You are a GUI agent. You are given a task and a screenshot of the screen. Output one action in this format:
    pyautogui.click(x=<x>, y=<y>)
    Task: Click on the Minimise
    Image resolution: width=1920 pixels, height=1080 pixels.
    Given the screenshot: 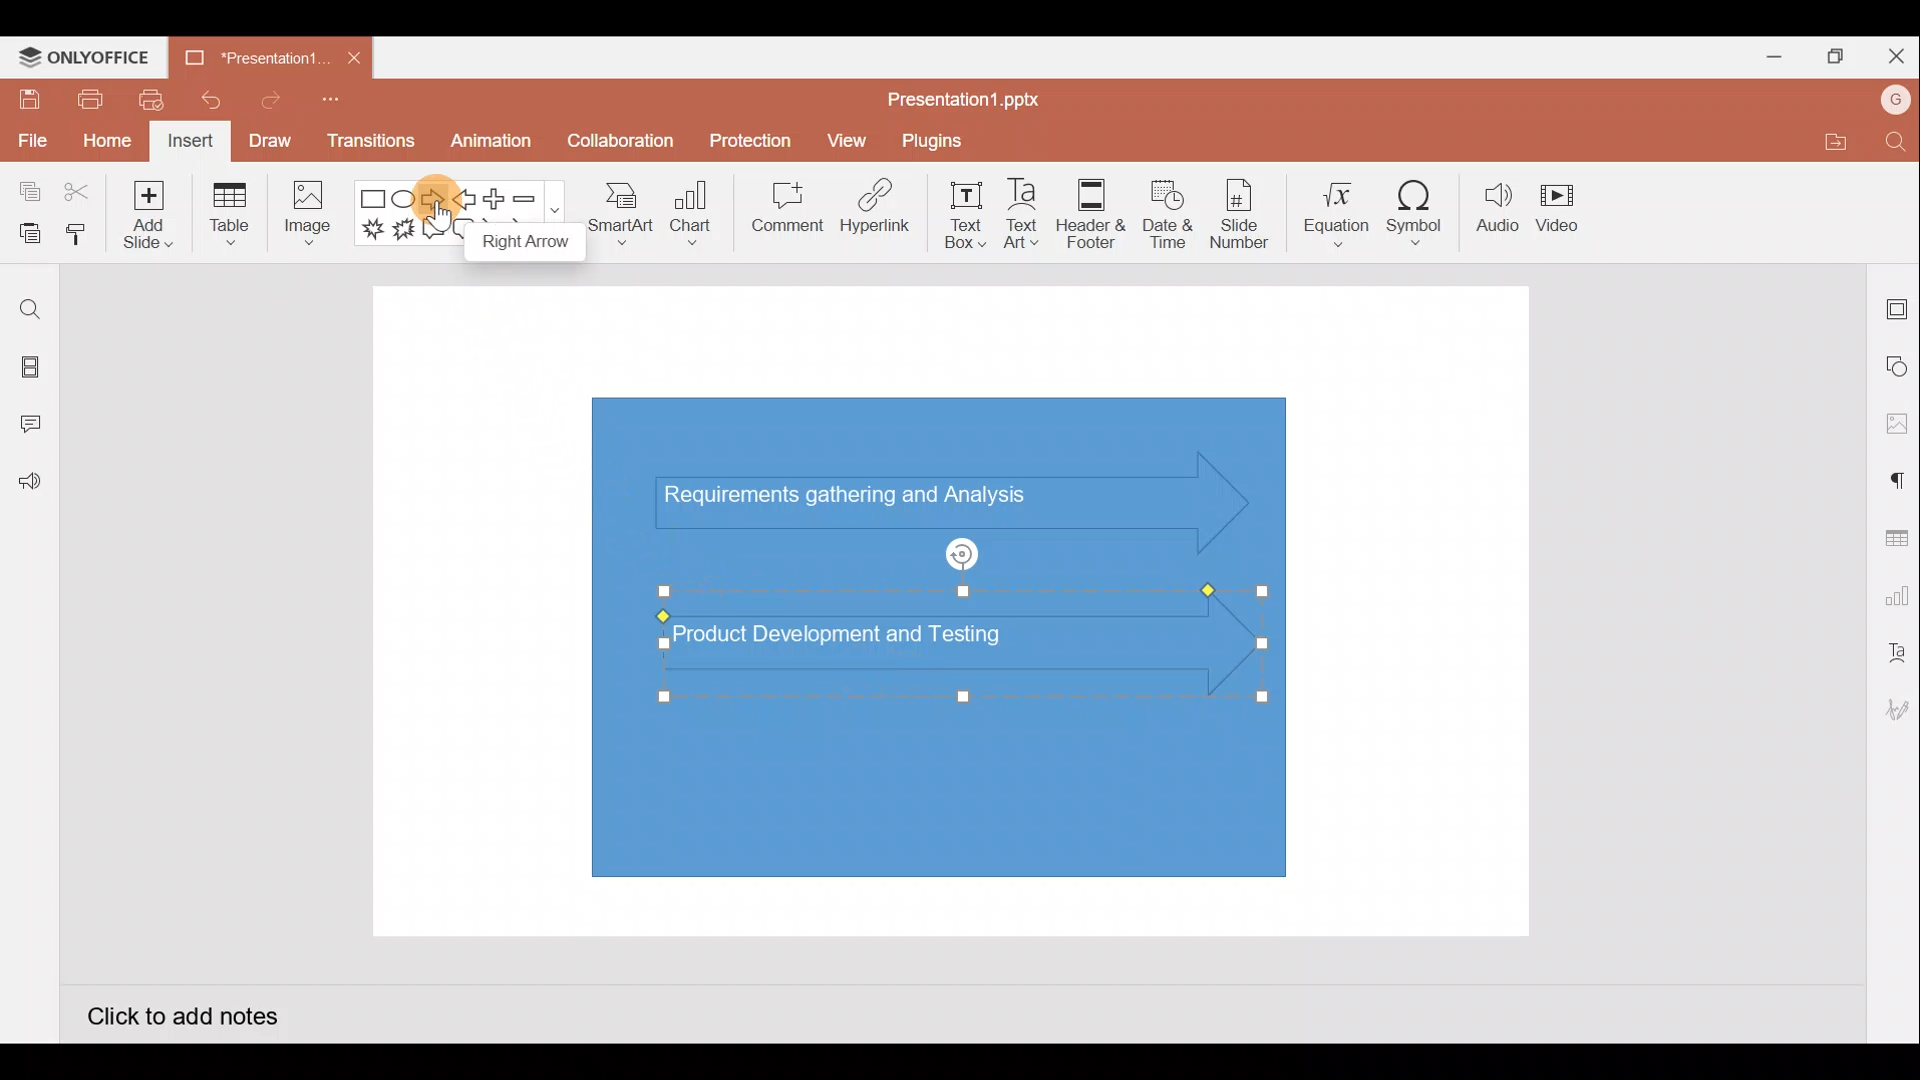 What is the action you would take?
    pyautogui.click(x=1766, y=53)
    